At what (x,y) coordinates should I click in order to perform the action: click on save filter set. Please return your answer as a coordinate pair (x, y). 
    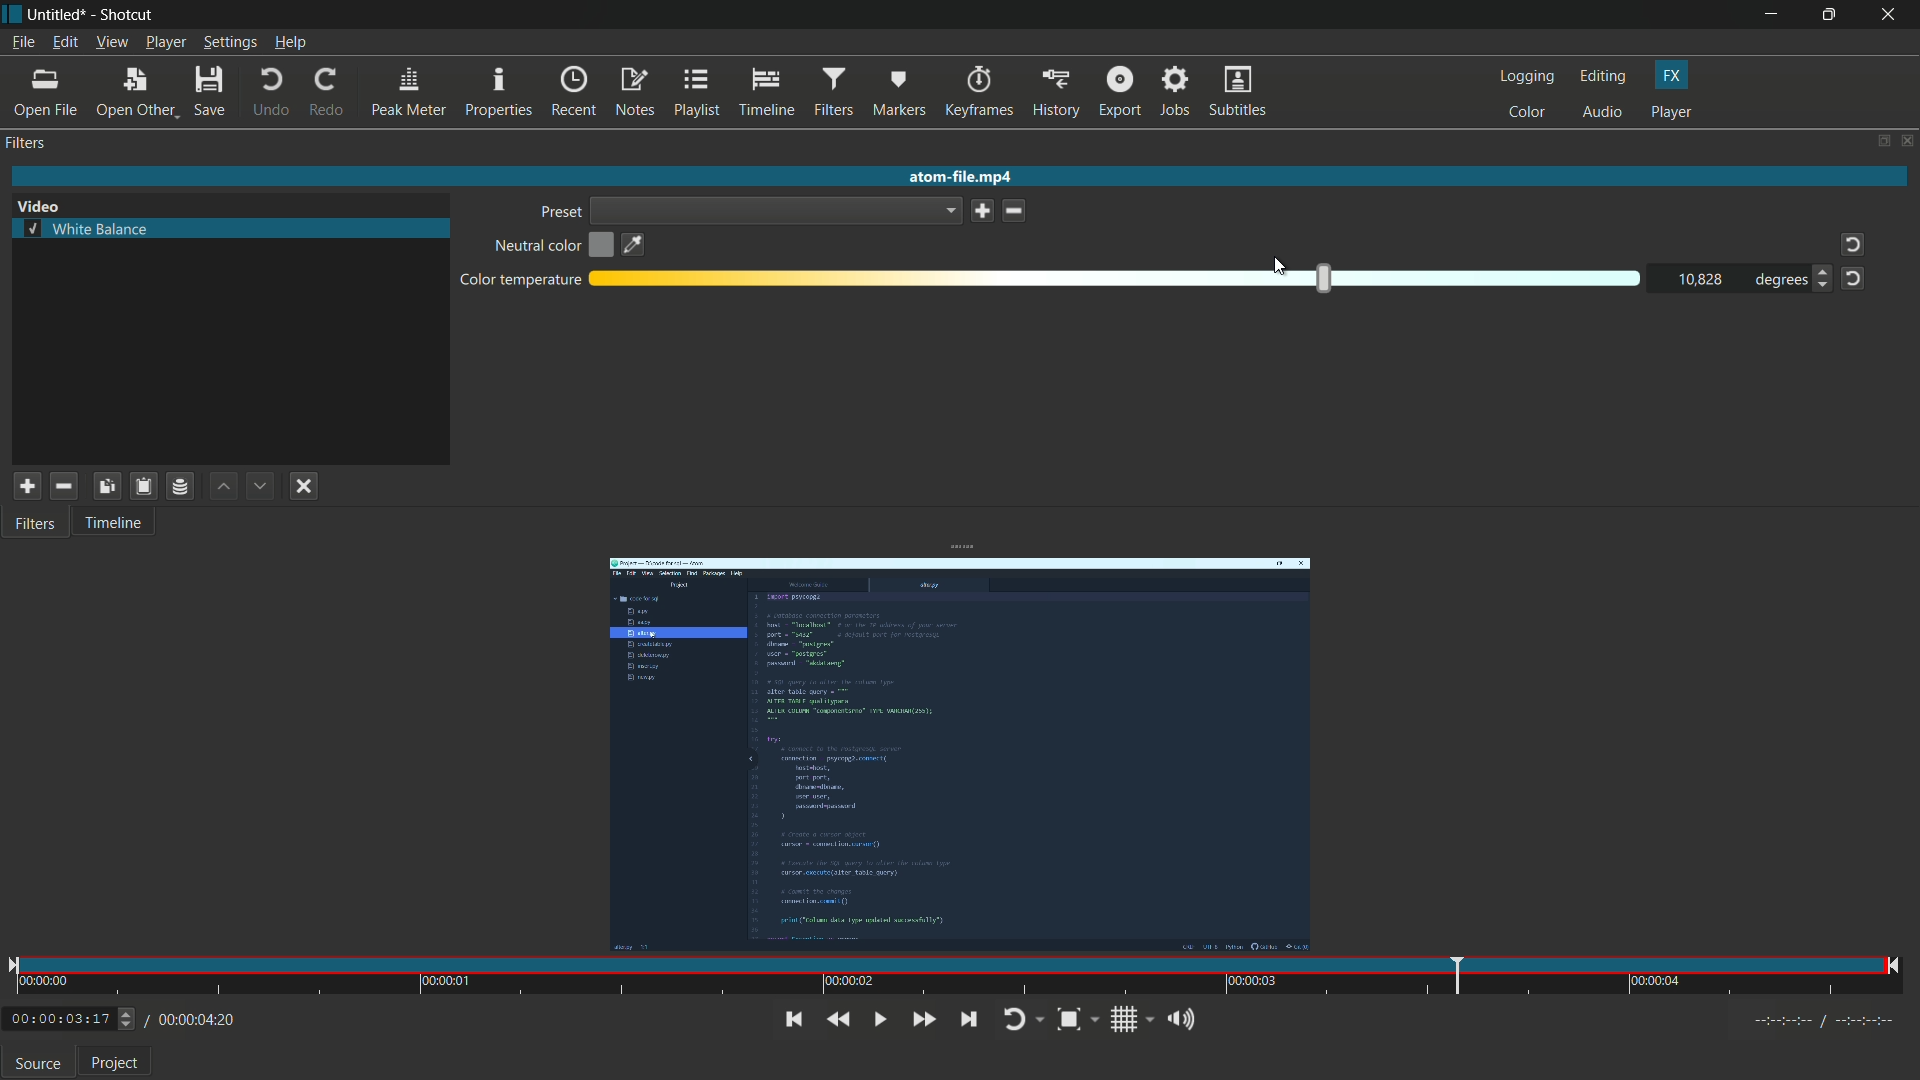
    Looking at the image, I should click on (181, 486).